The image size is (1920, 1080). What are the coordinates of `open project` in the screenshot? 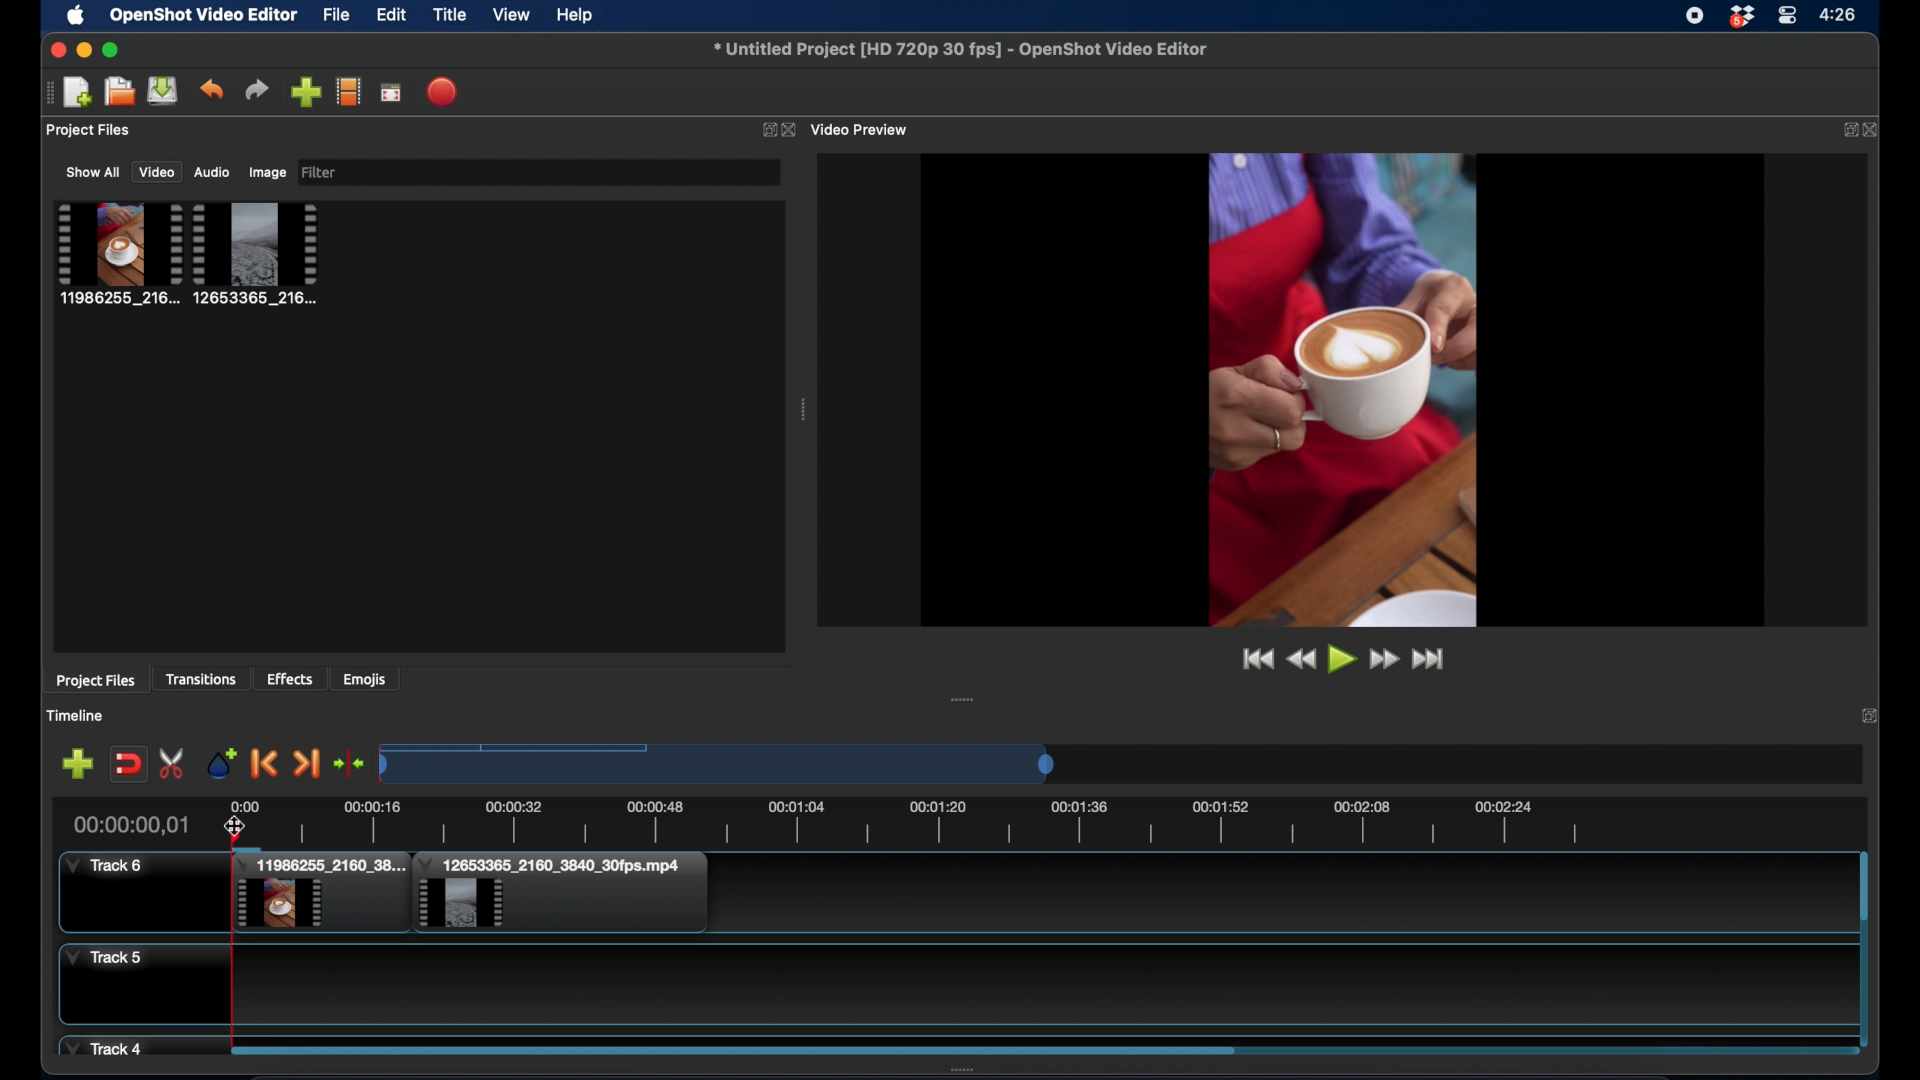 It's located at (117, 92).